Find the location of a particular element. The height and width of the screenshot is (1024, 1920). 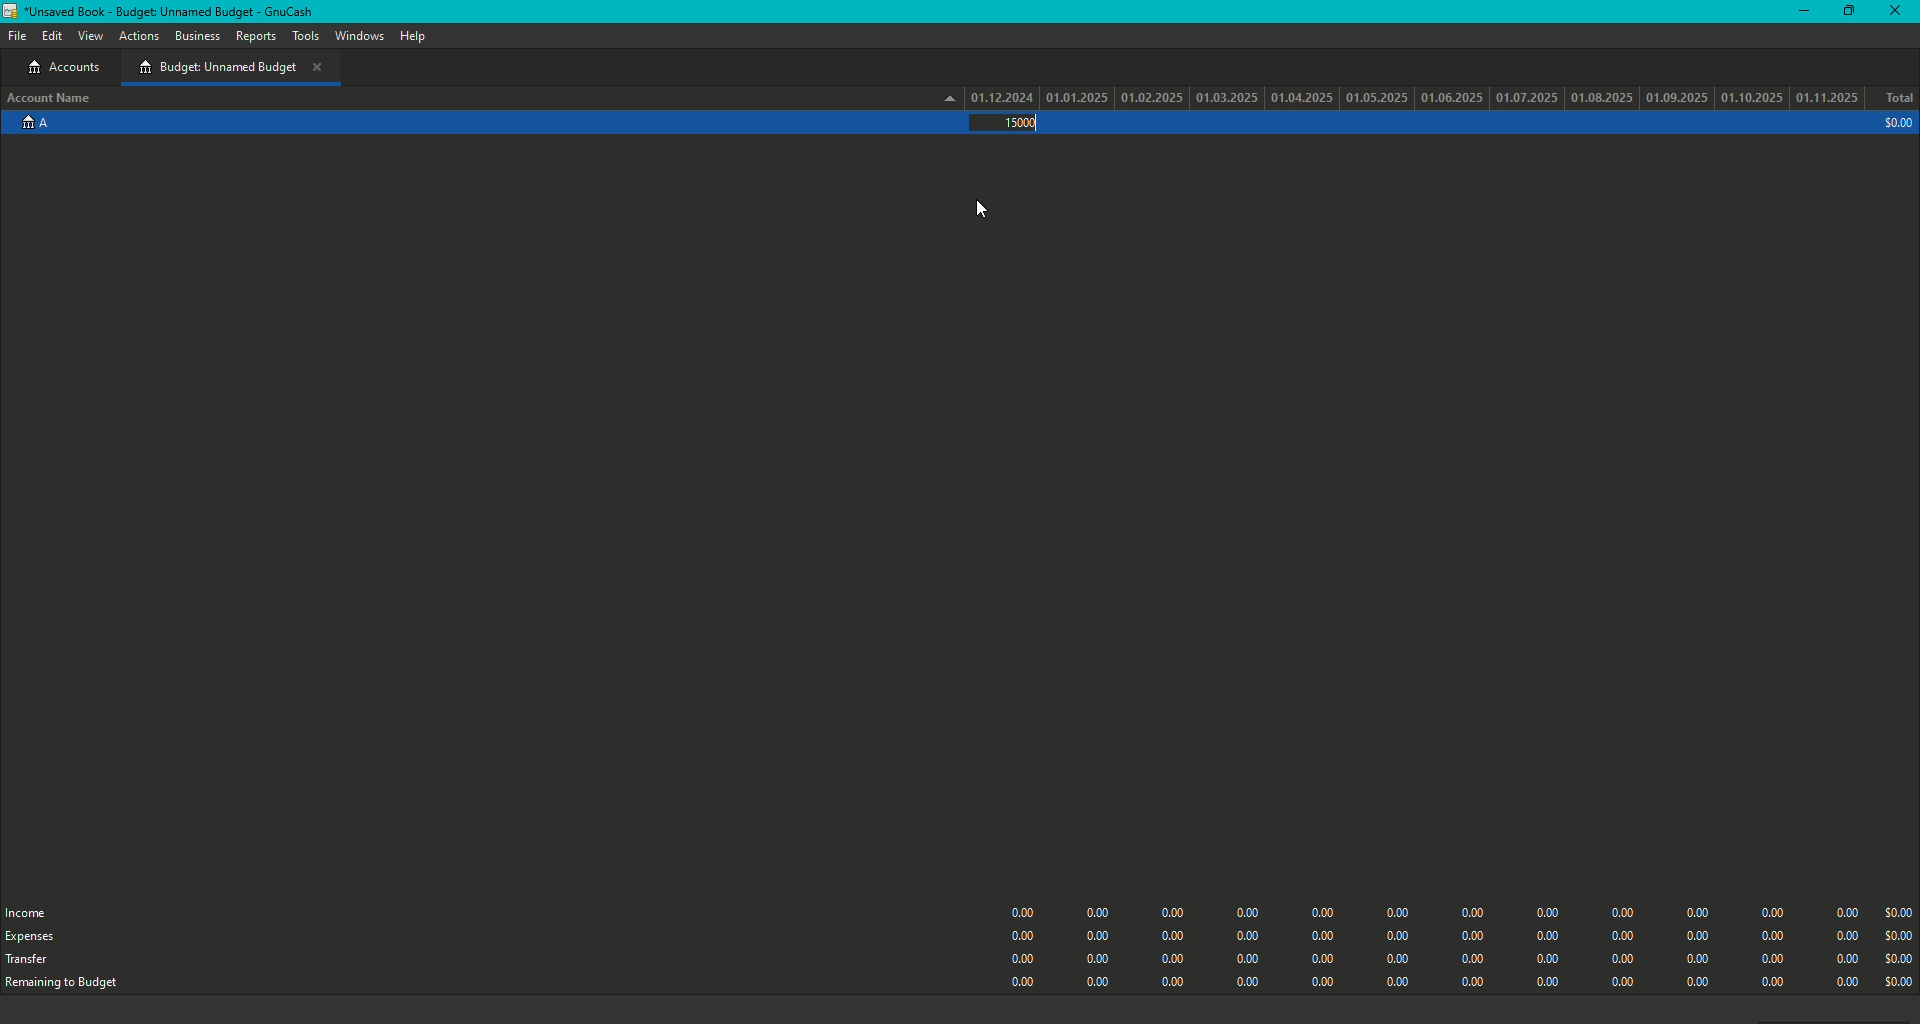

$0 is located at coordinates (1894, 124).